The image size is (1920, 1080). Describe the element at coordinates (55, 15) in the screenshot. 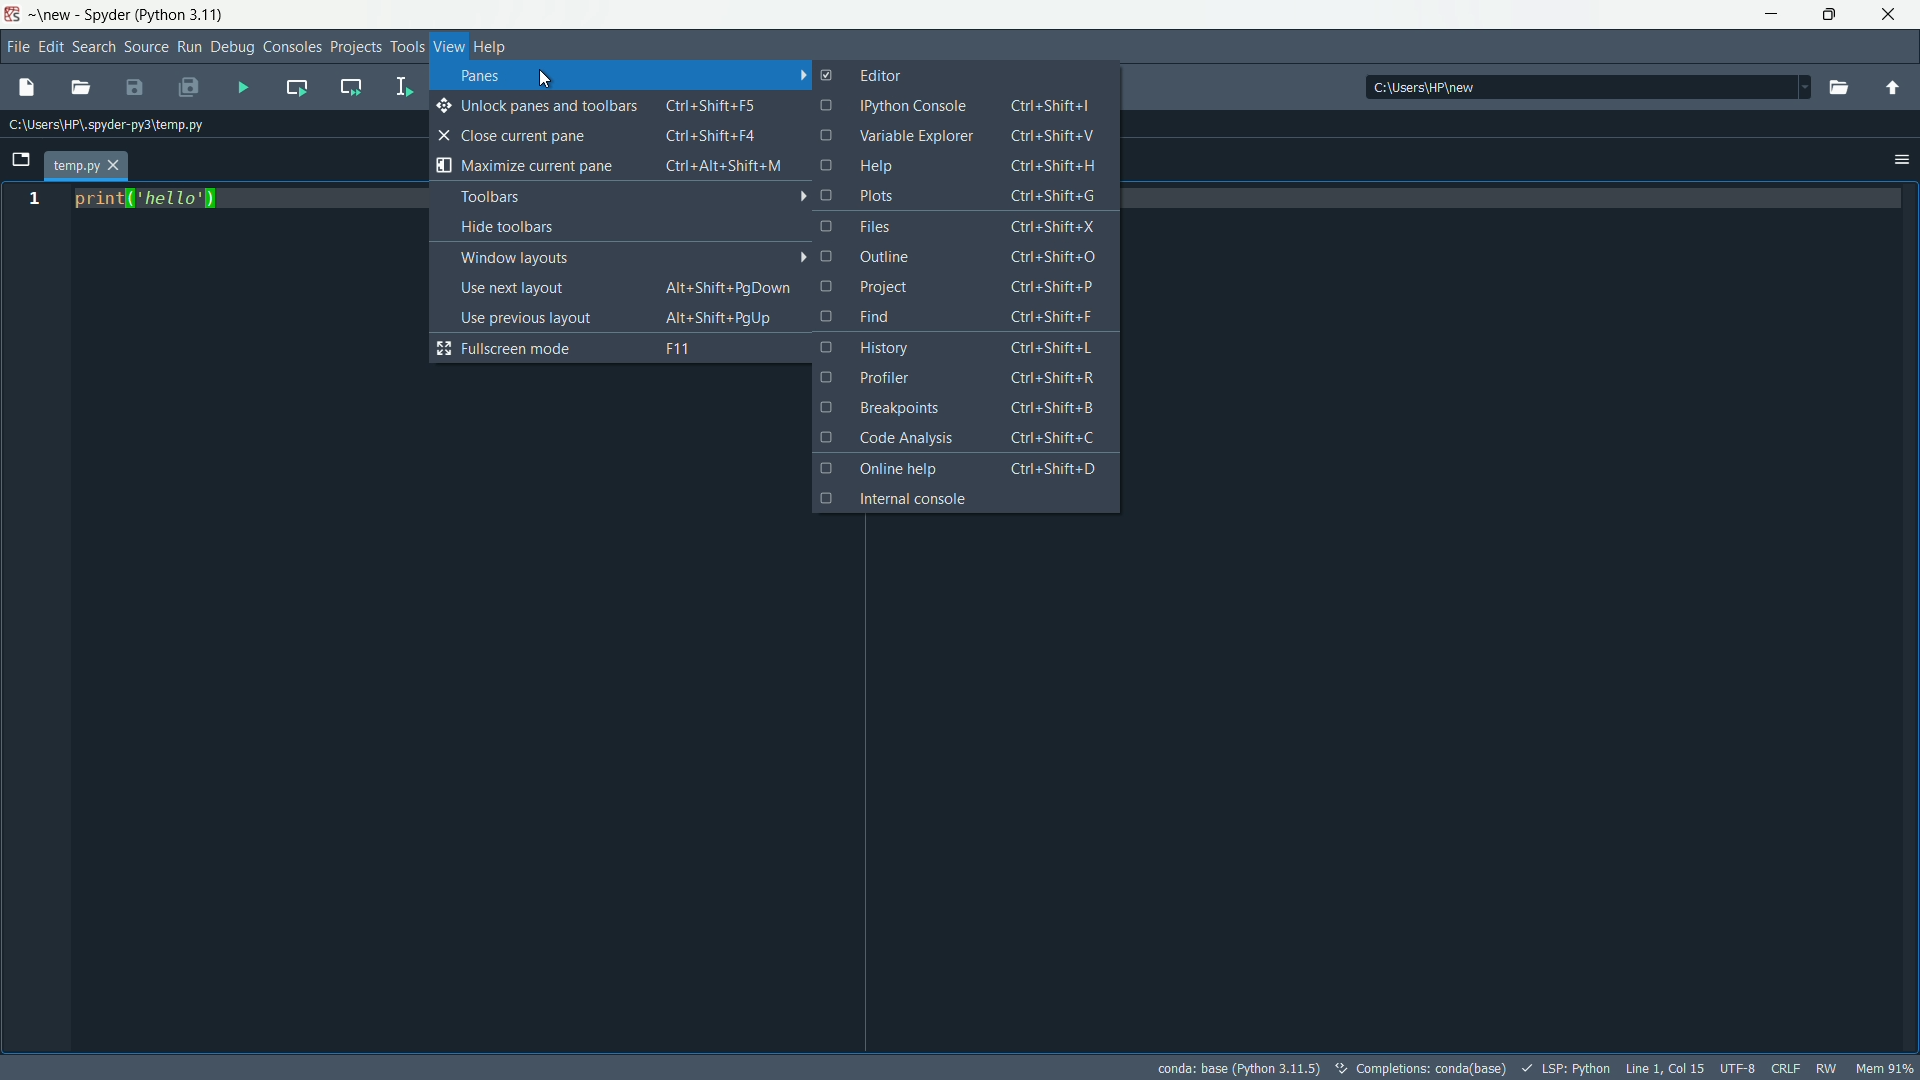

I see `new` at that location.